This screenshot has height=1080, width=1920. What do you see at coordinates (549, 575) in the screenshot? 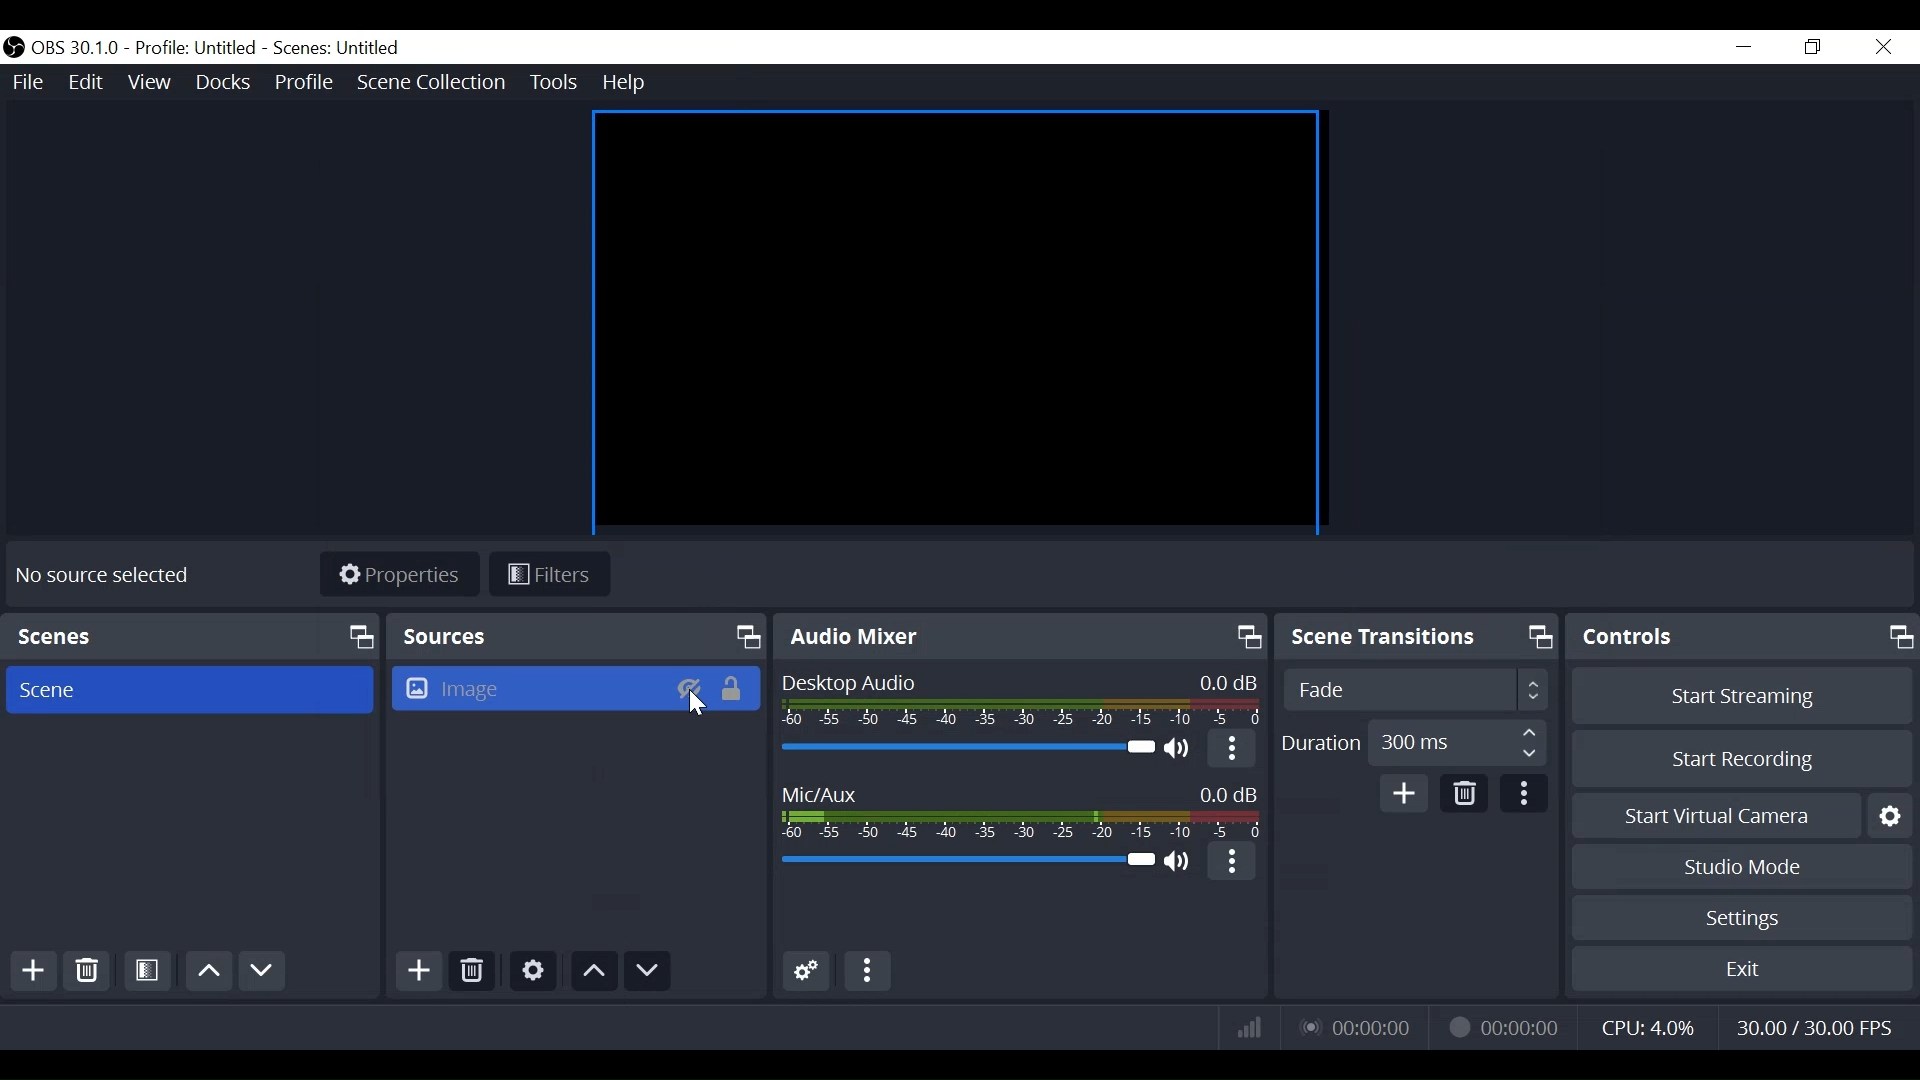
I see `Filters` at bounding box center [549, 575].